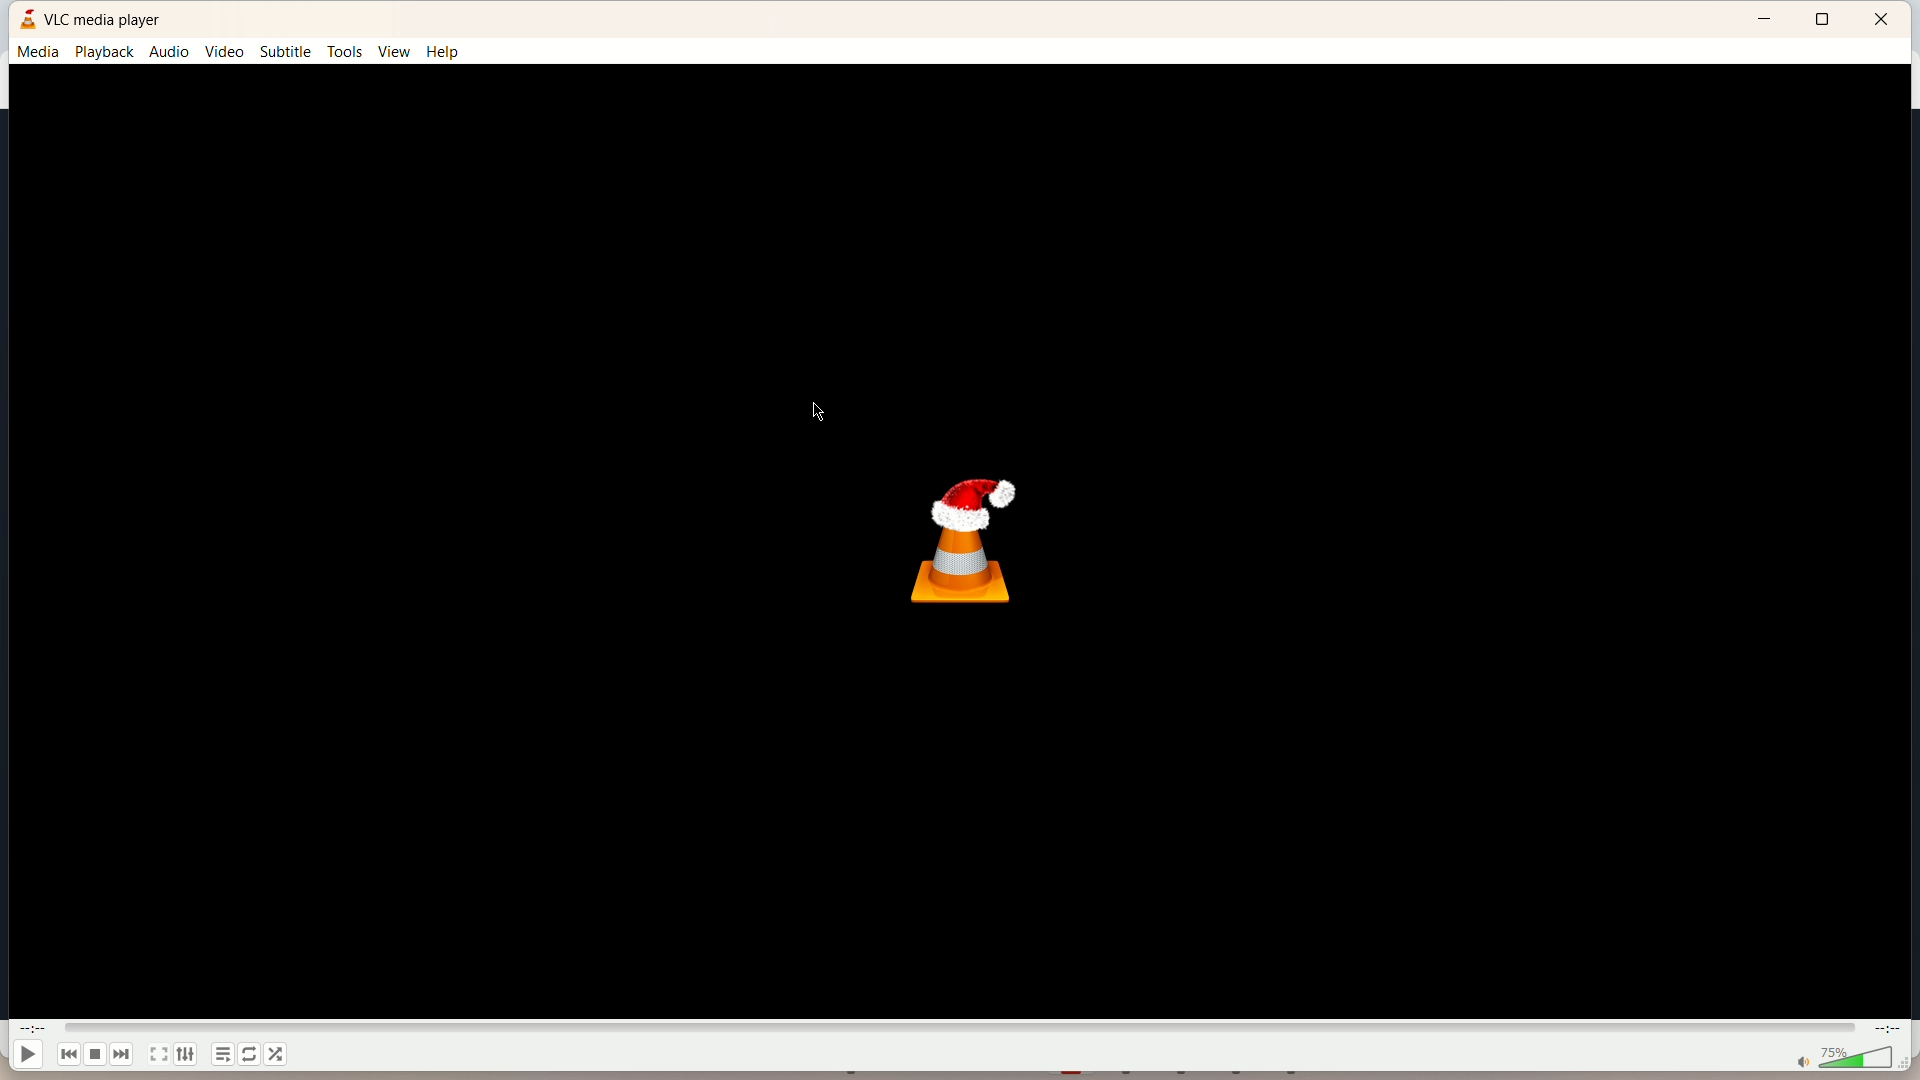 The image size is (1920, 1080). What do you see at coordinates (29, 17) in the screenshot?
I see `logo` at bounding box center [29, 17].